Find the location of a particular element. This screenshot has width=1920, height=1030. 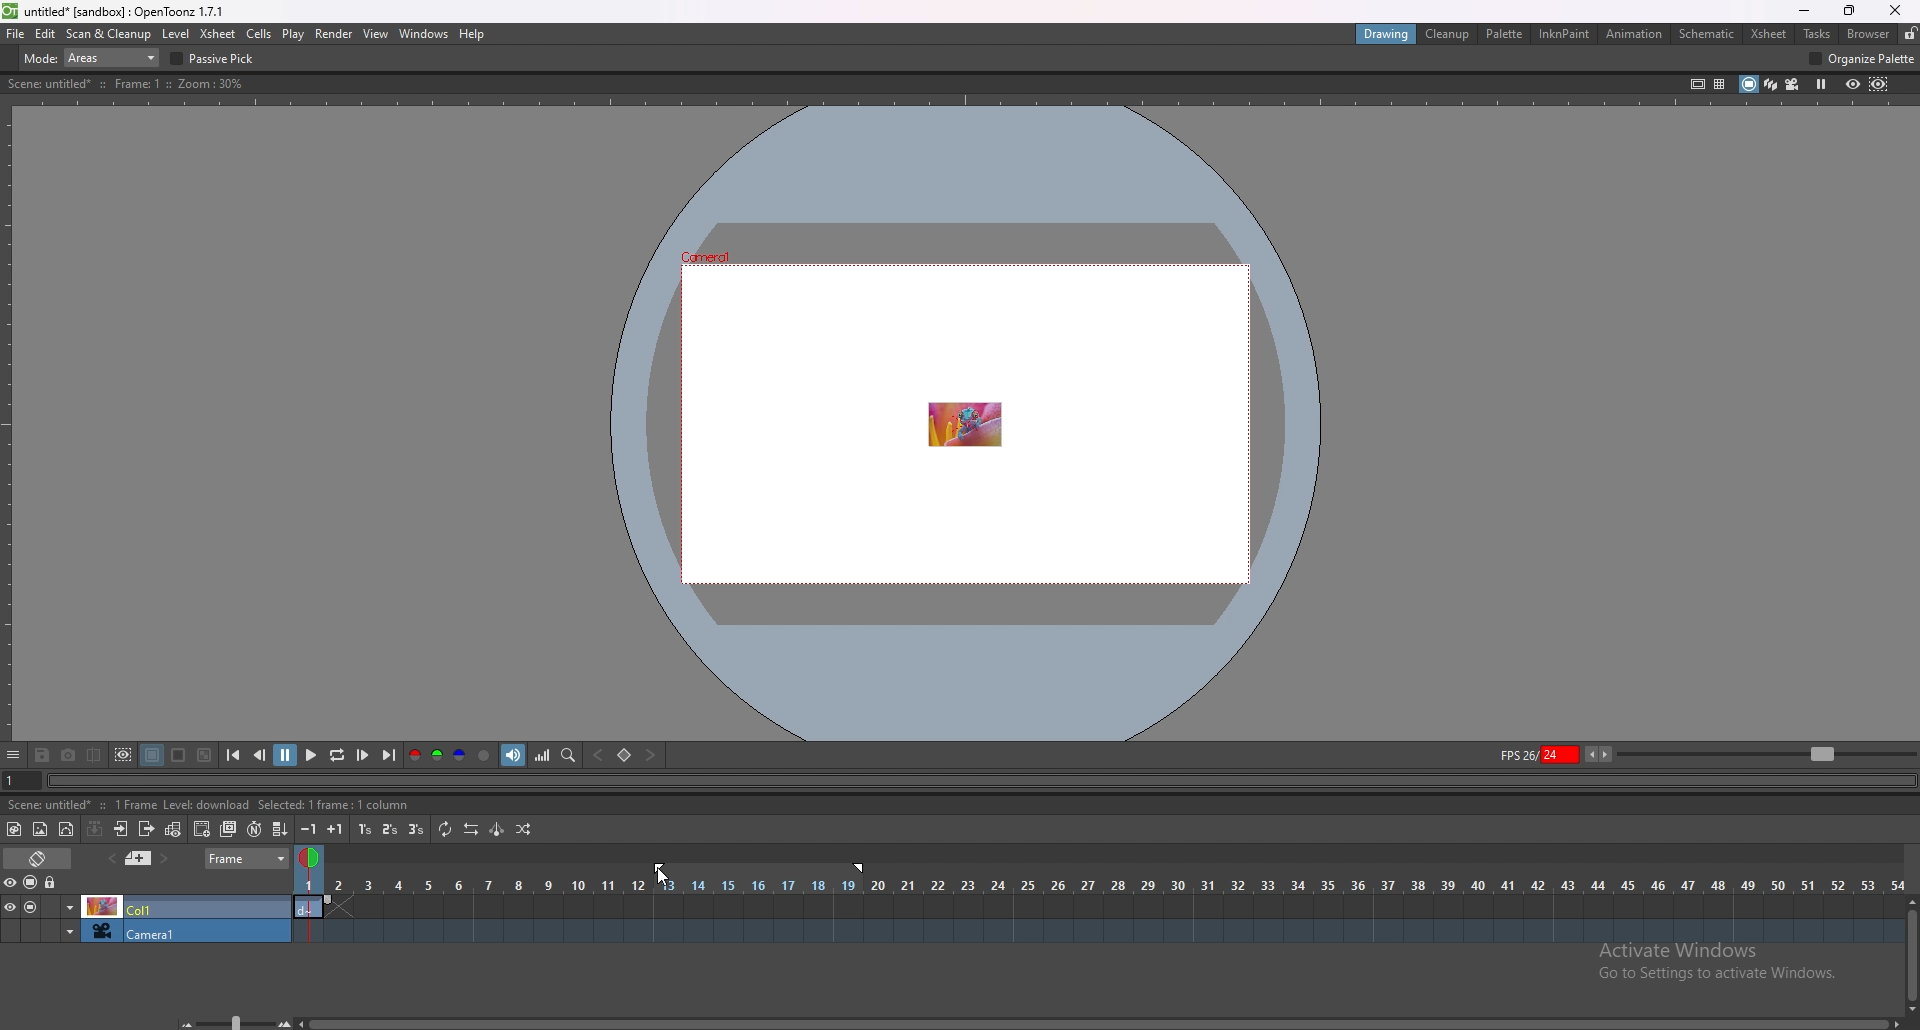

lock is located at coordinates (52, 882).